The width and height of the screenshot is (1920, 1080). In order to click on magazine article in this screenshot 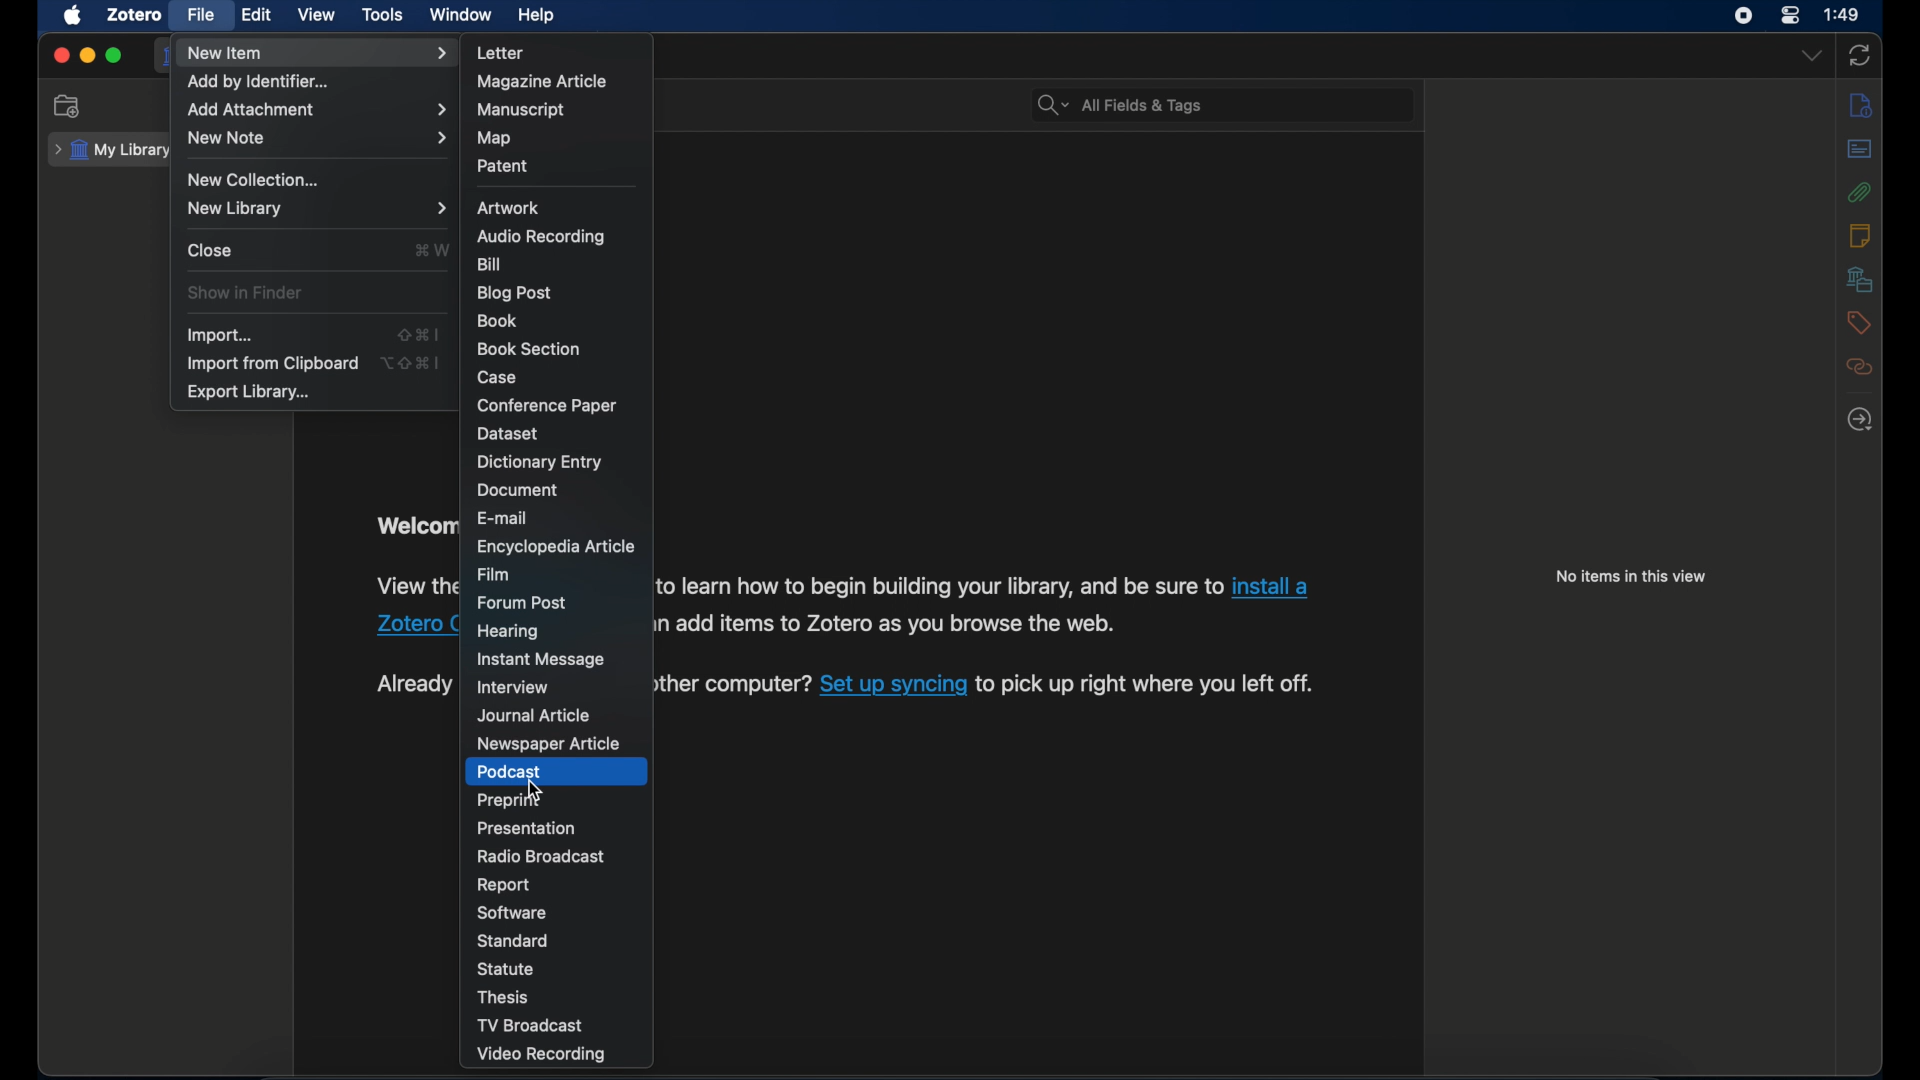, I will do `click(542, 81)`.